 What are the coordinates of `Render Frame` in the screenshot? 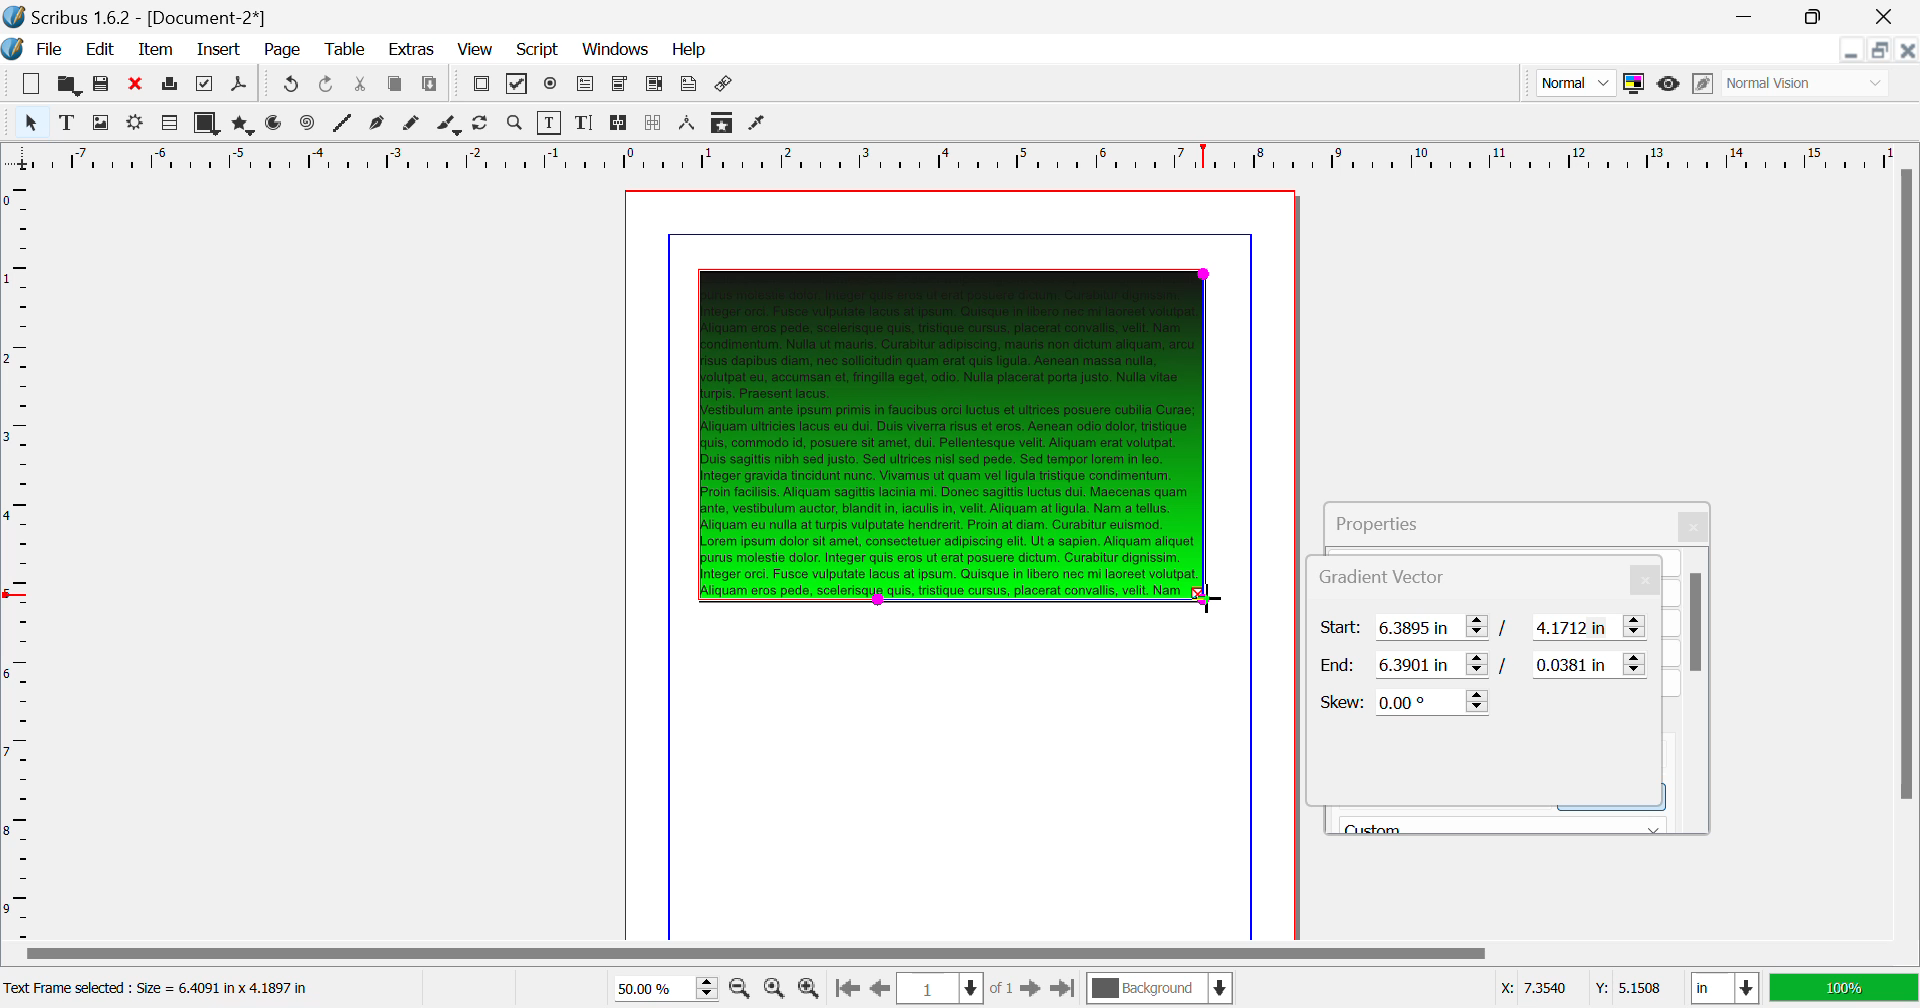 It's located at (168, 124).